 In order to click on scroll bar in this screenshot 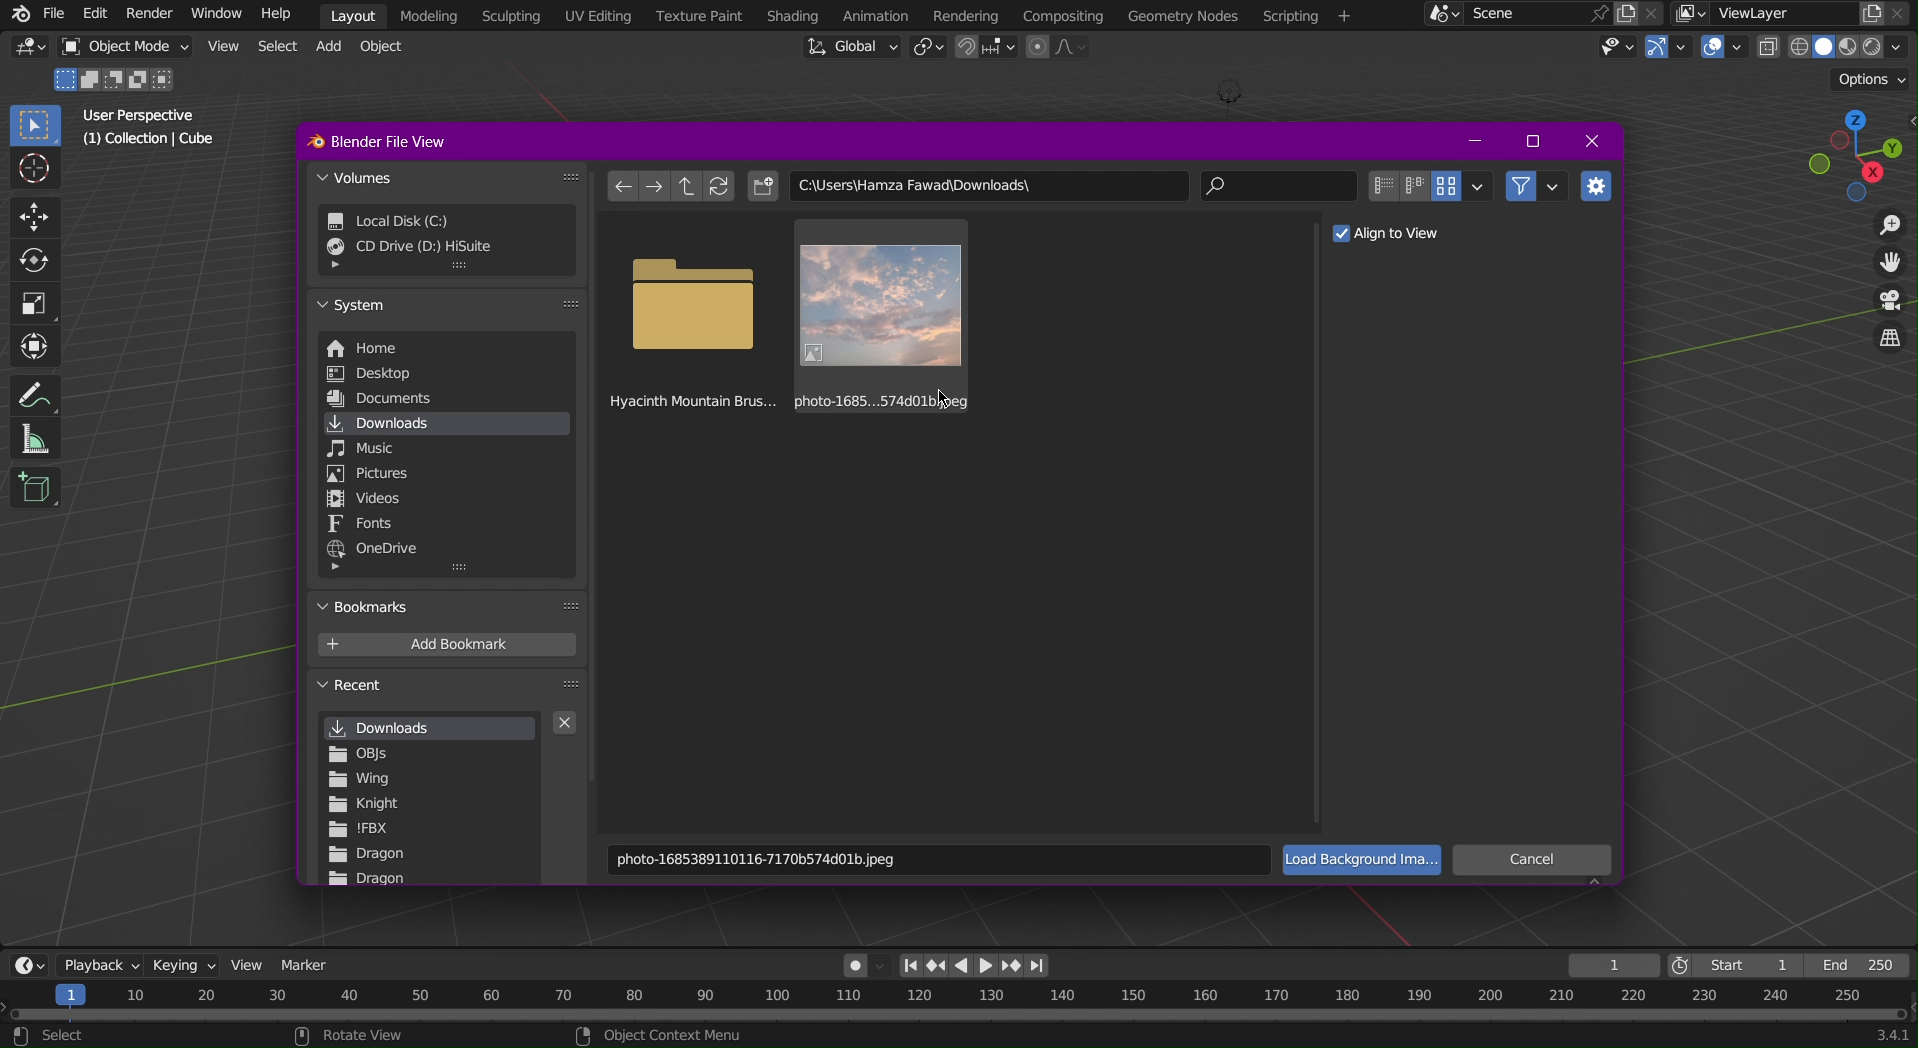, I will do `click(591, 386)`.